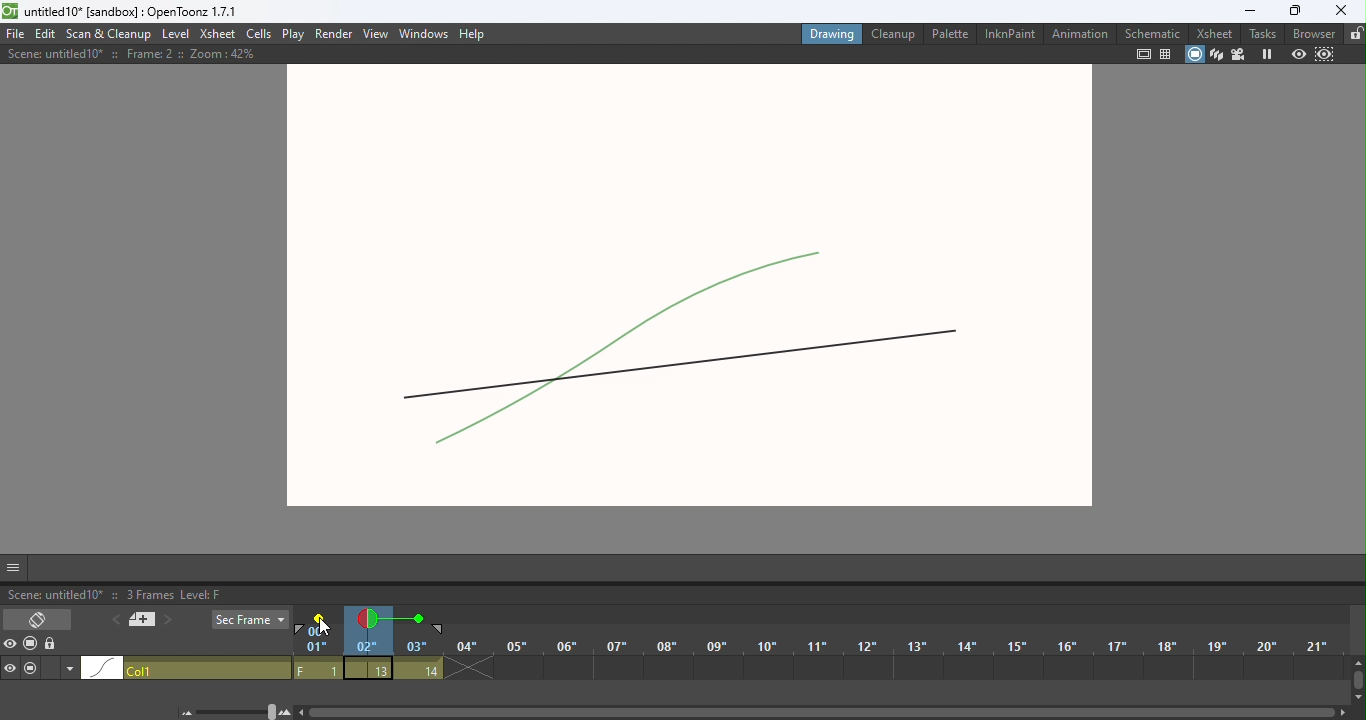  Describe the element at coordinates (1213, 32) in the screenshot. I see `Xsheet` at that location.